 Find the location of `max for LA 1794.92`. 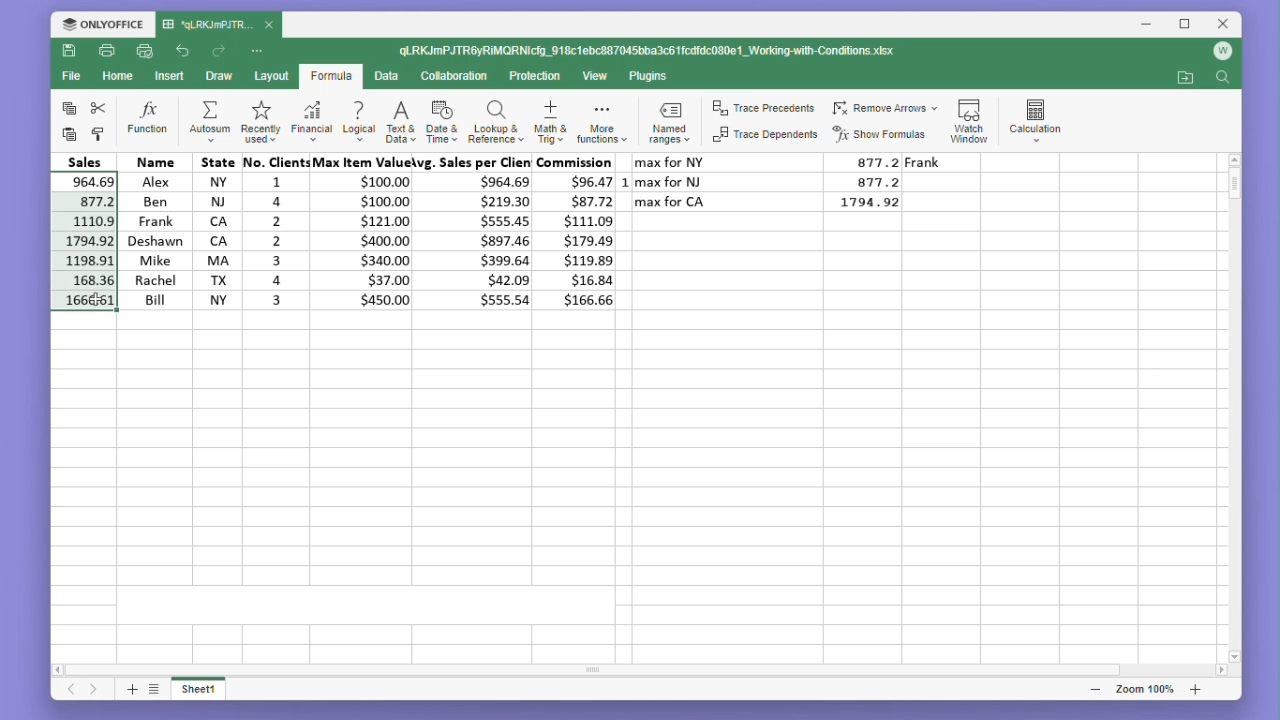

max for LA 1794.92 is located at coordinates (777, 205).